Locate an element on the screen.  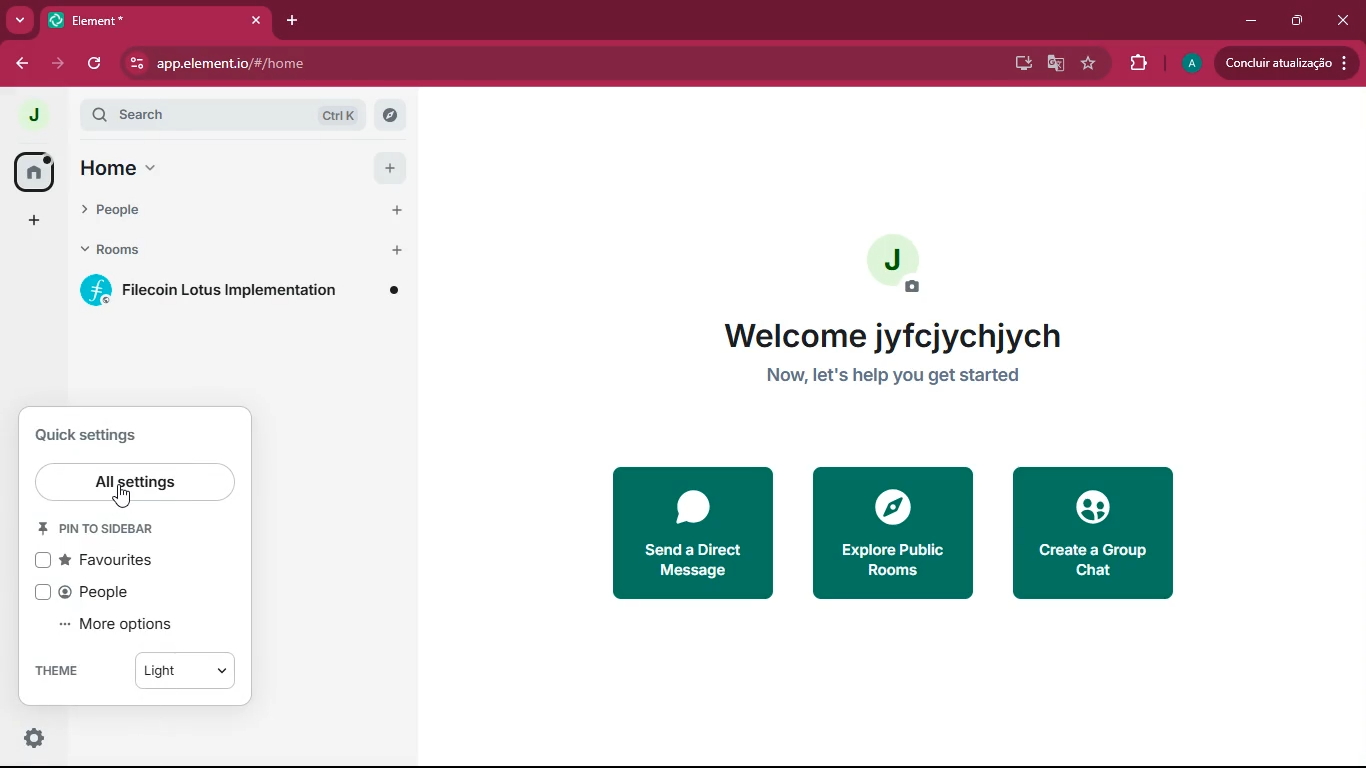
settings is located at coordinates (32, 738).